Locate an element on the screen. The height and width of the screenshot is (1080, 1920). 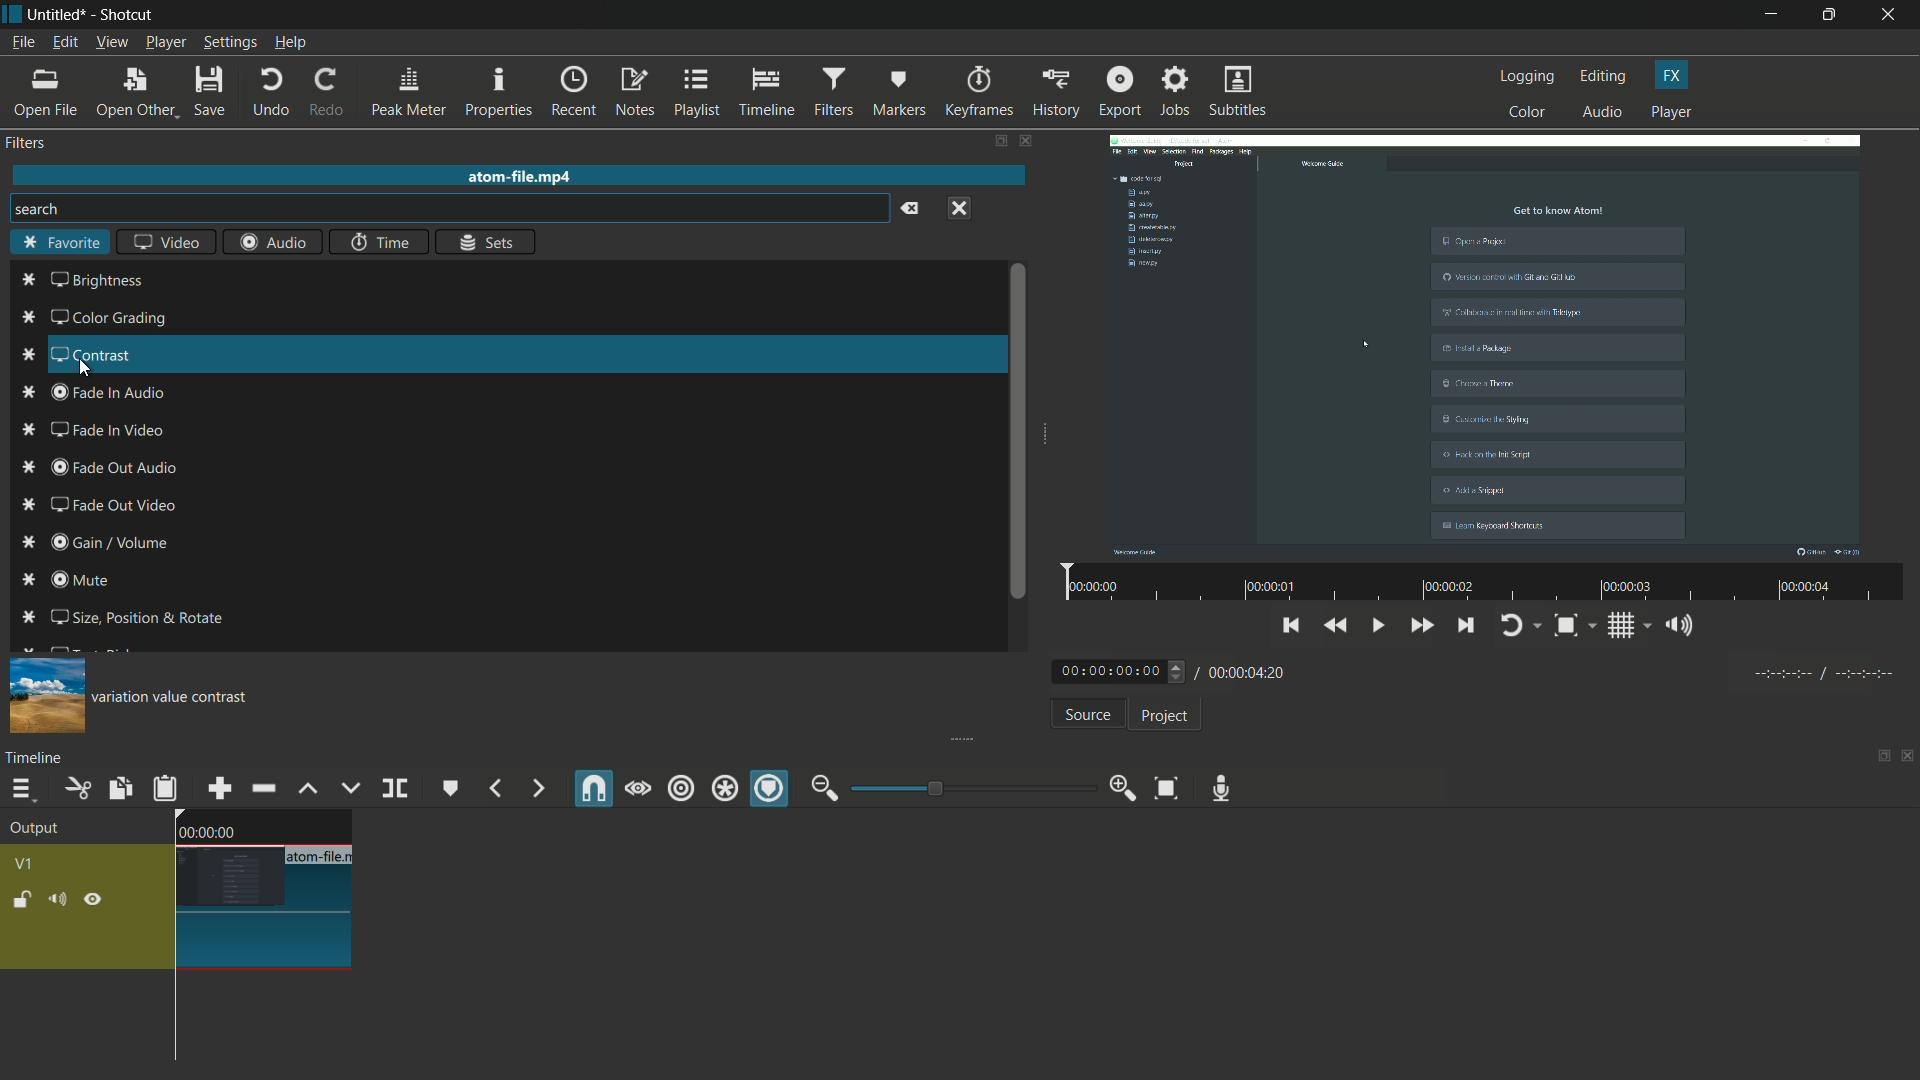
filters is located at coordinates (832, 92).